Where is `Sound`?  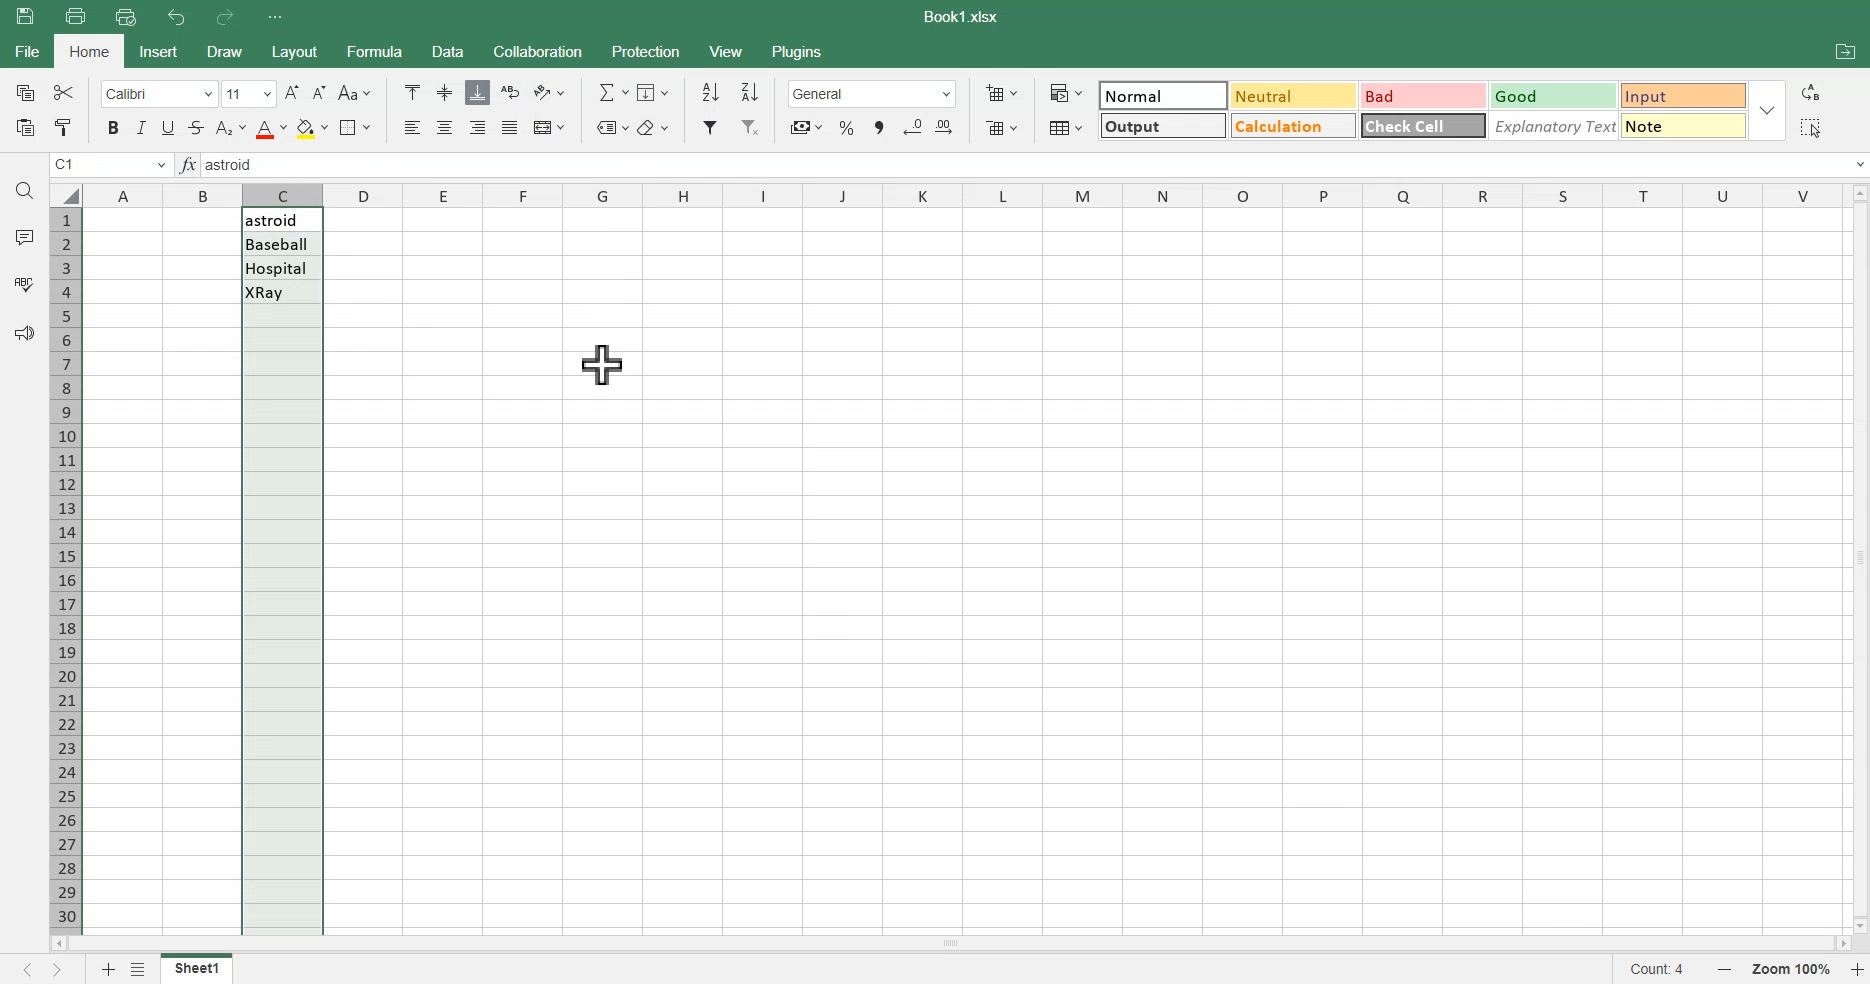
Sound is located at coordinates (24, 332).